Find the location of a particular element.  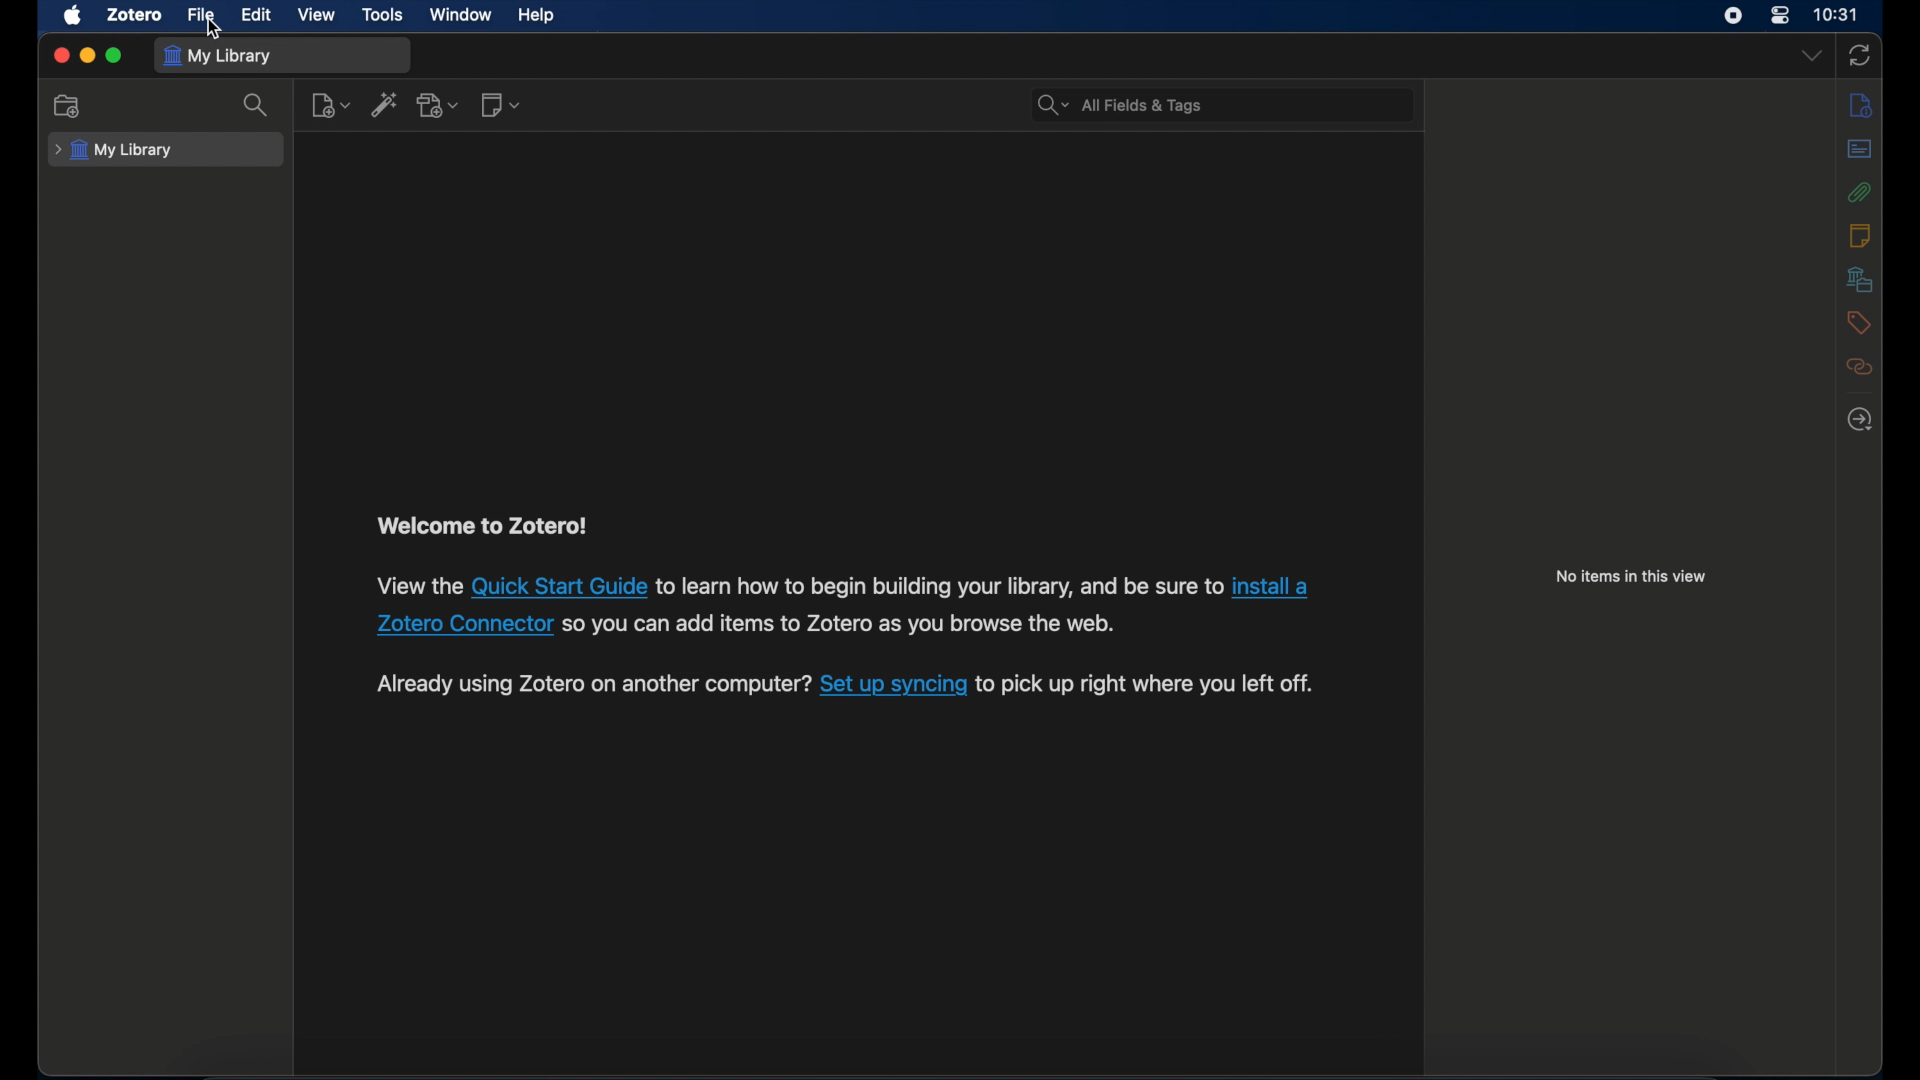

control center is located at coordinates (1781, 15).